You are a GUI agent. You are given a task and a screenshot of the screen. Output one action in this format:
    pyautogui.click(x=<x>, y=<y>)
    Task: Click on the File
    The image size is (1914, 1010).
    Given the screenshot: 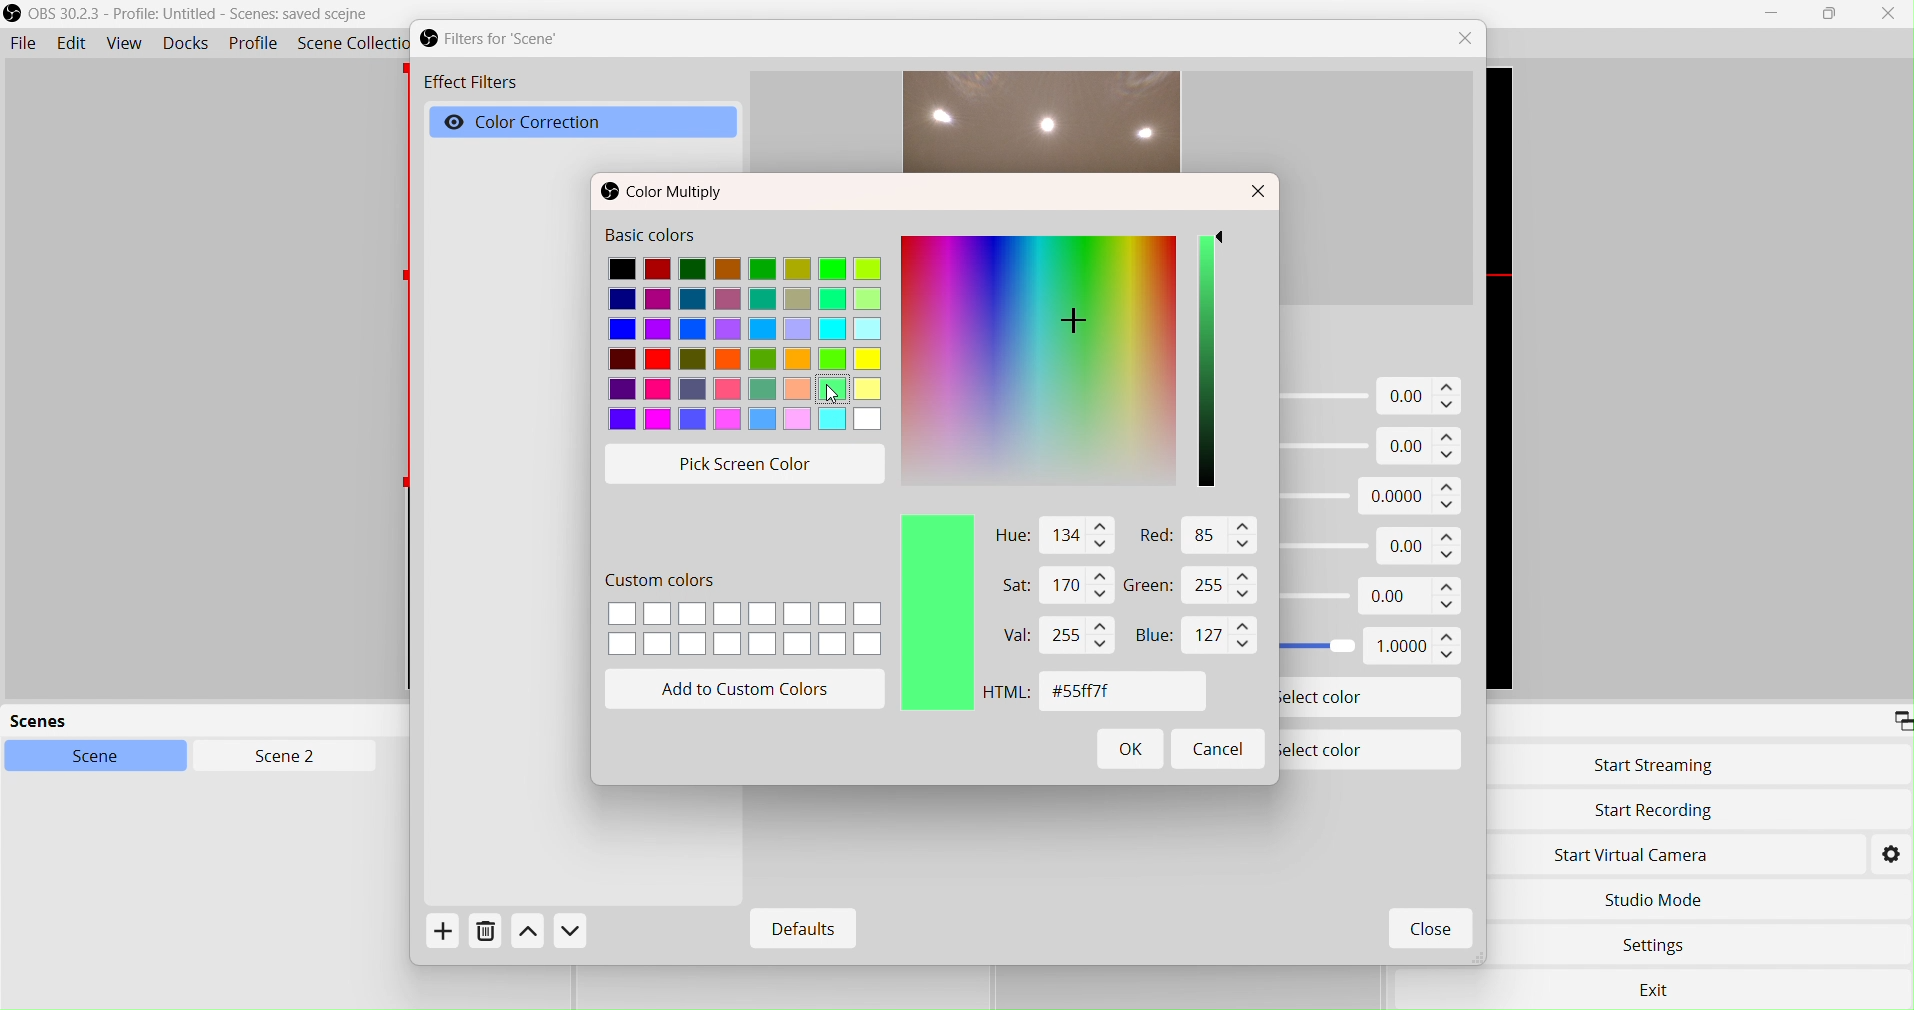 What is the action you would take?
    pyautogui.click(x=23, y=44)
    